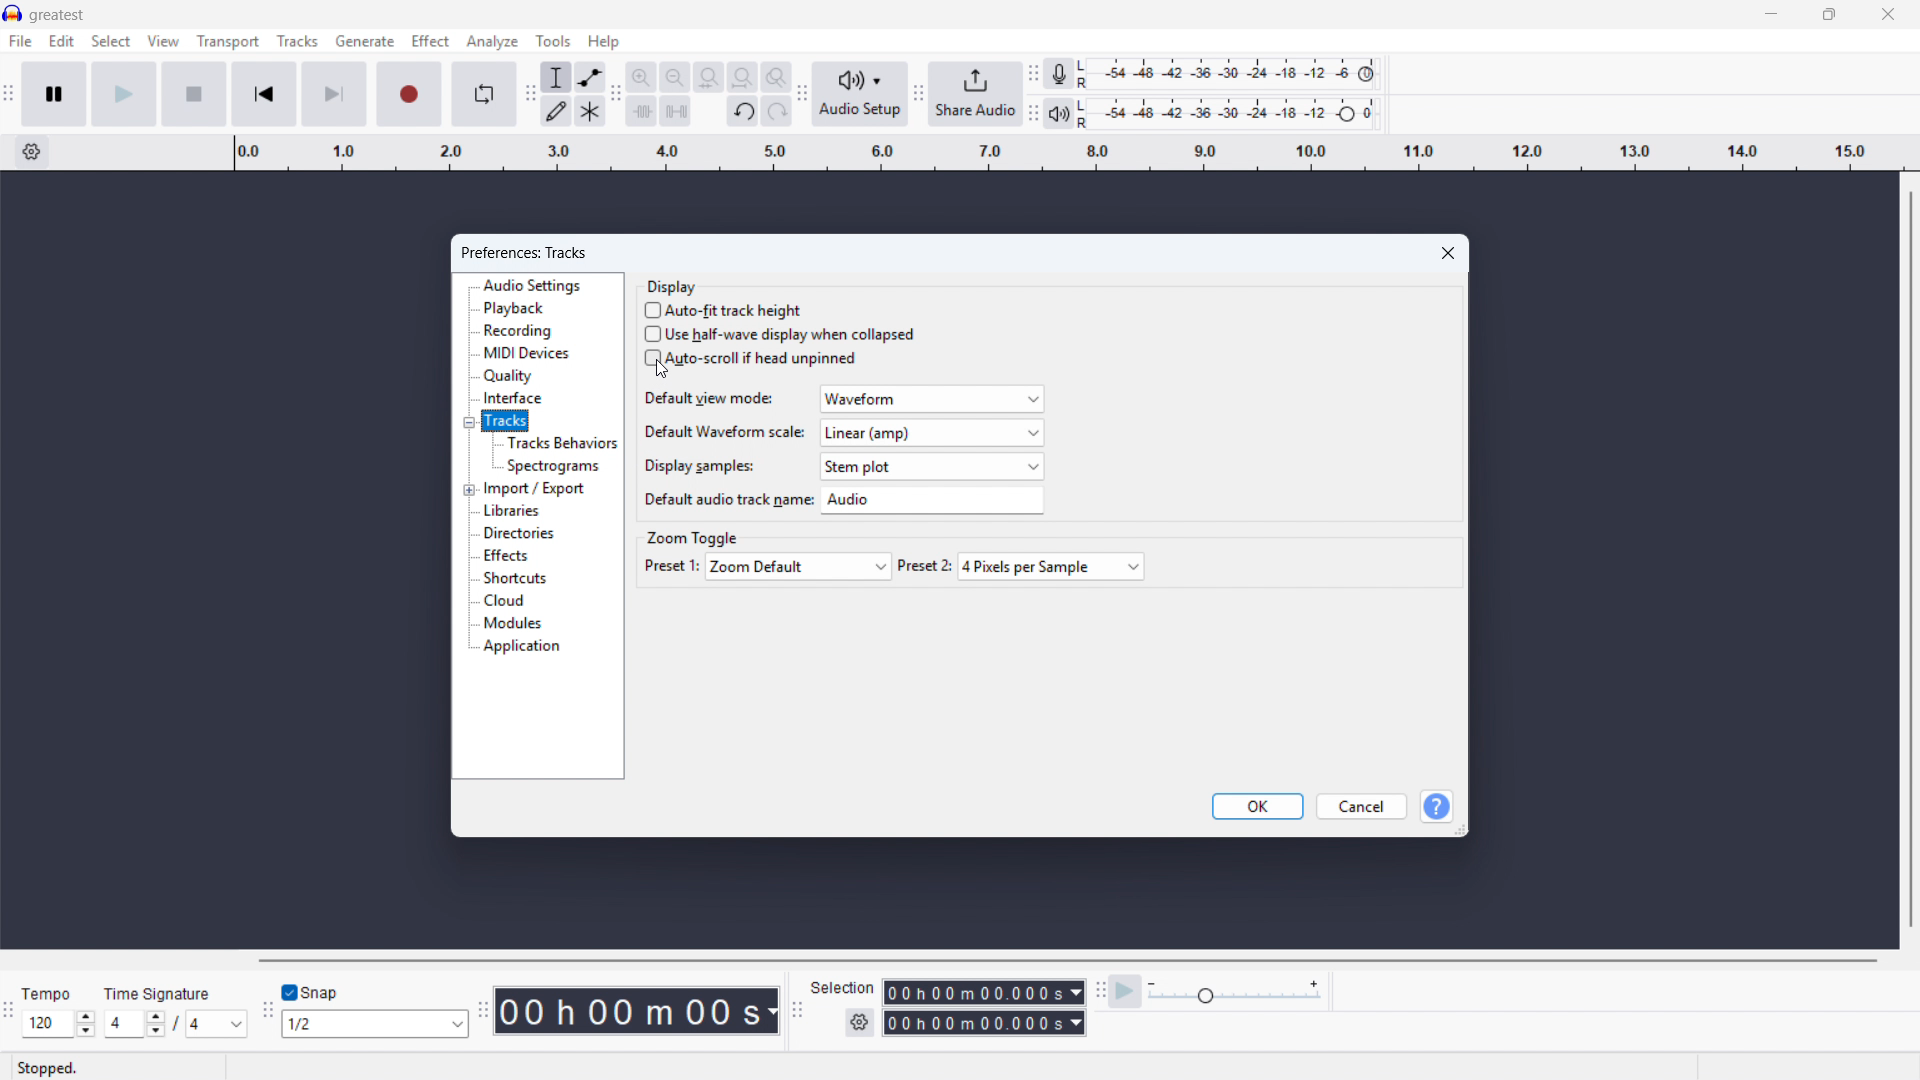 This screenshot has height=1080, width=1920. Describe the element at coordinates (527, 352) in the screenshot. I see `Midi devices` at that location.